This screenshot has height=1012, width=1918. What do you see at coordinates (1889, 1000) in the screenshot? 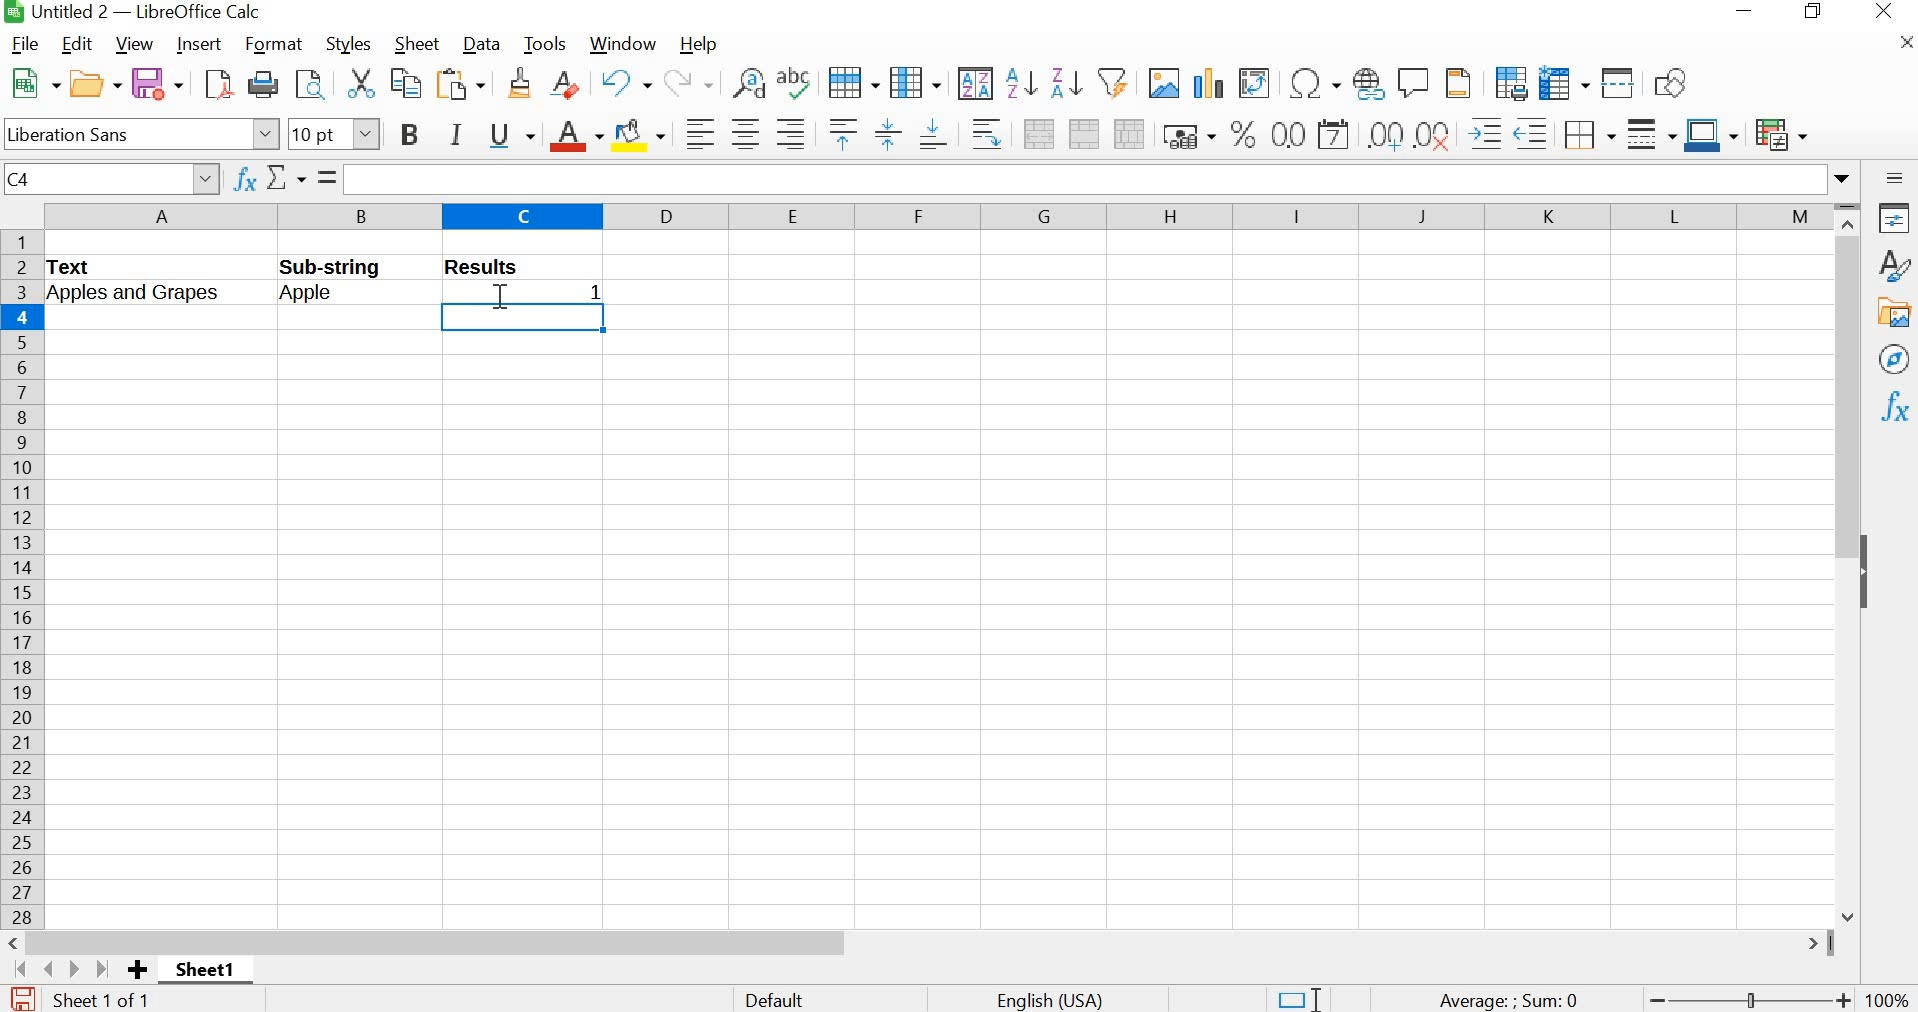
I see `zoom factor - 100%` at bounding box center [1889, 1000].